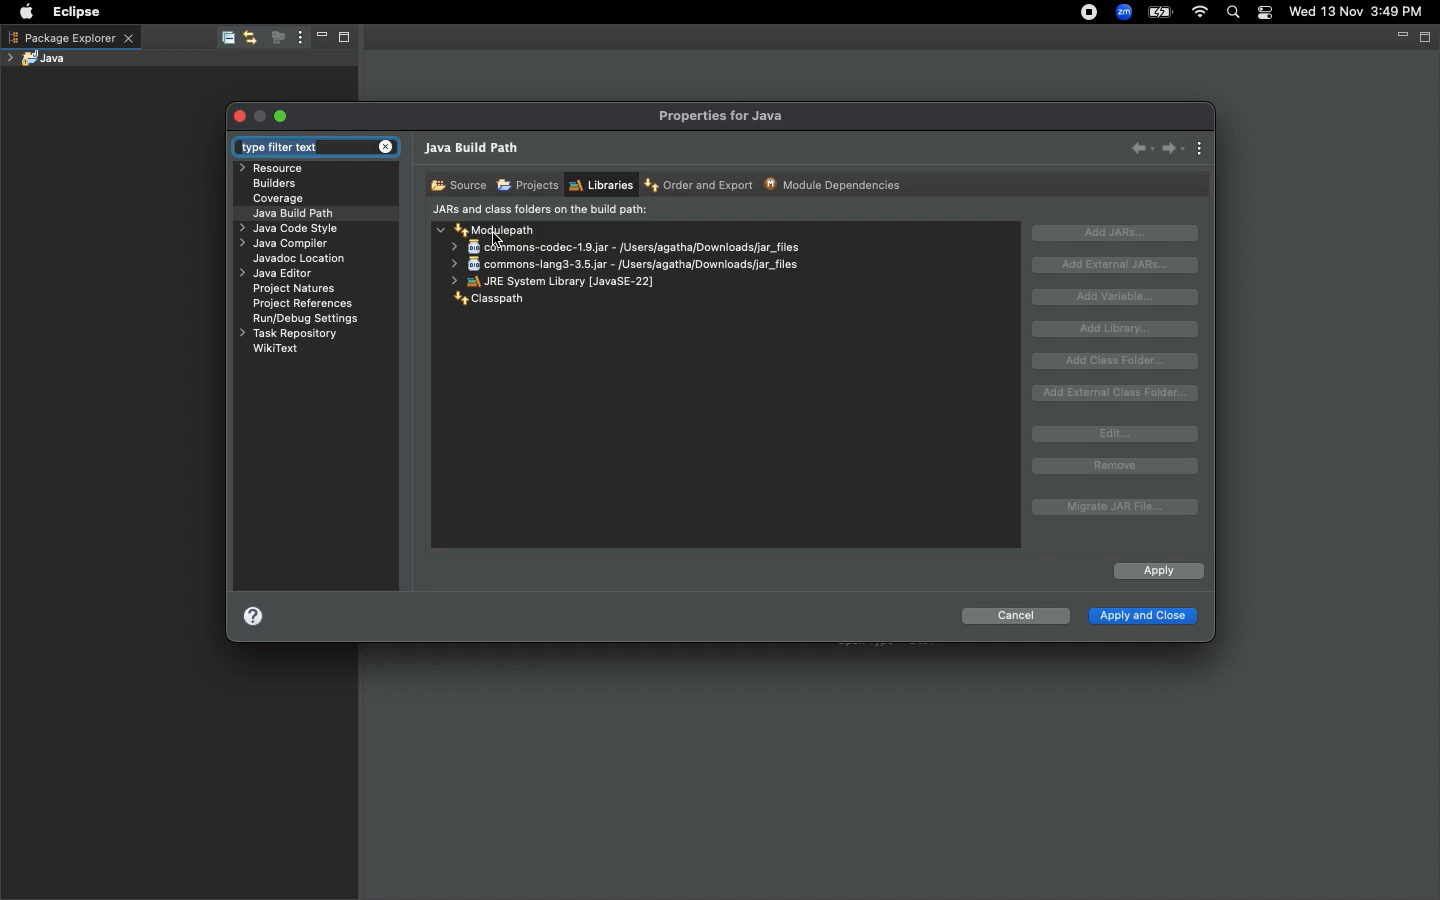  I want to click on Properties for java, so click(723, 116).